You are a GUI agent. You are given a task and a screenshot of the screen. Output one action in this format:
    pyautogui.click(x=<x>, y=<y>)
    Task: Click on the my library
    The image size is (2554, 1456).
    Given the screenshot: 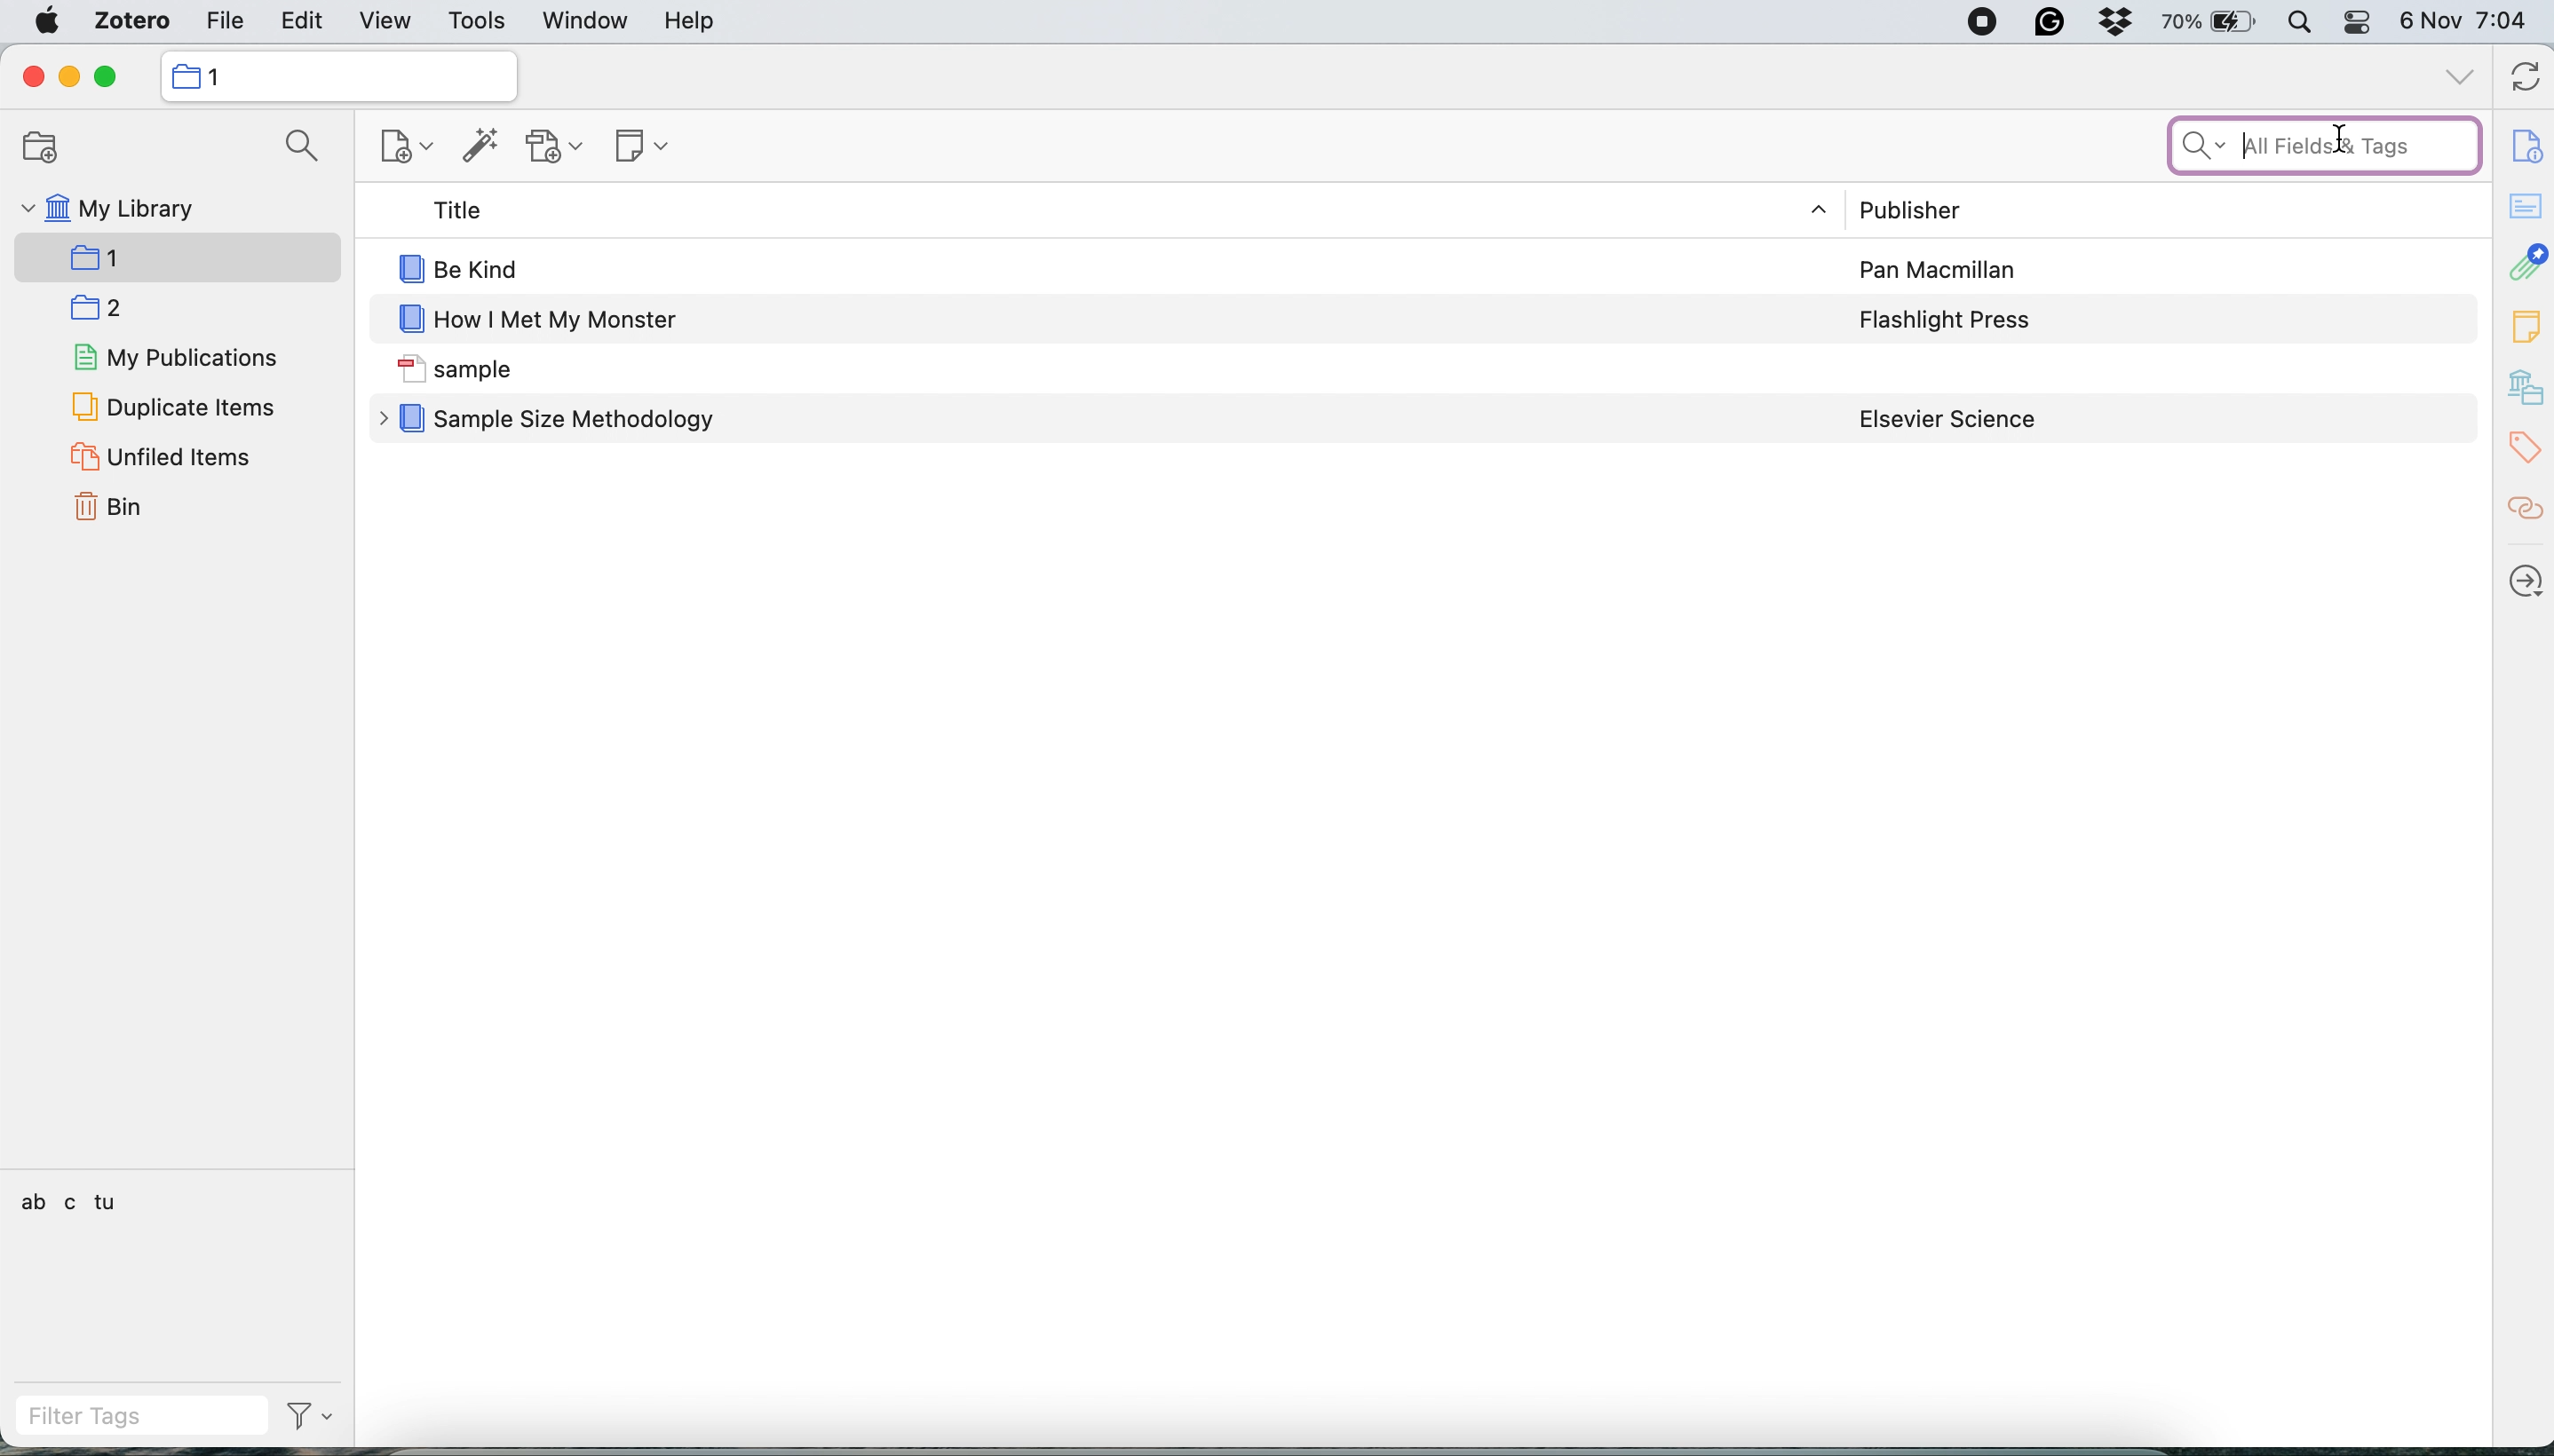 What is the action you would take?
    pyautogui.click(x=112, y=206)
    